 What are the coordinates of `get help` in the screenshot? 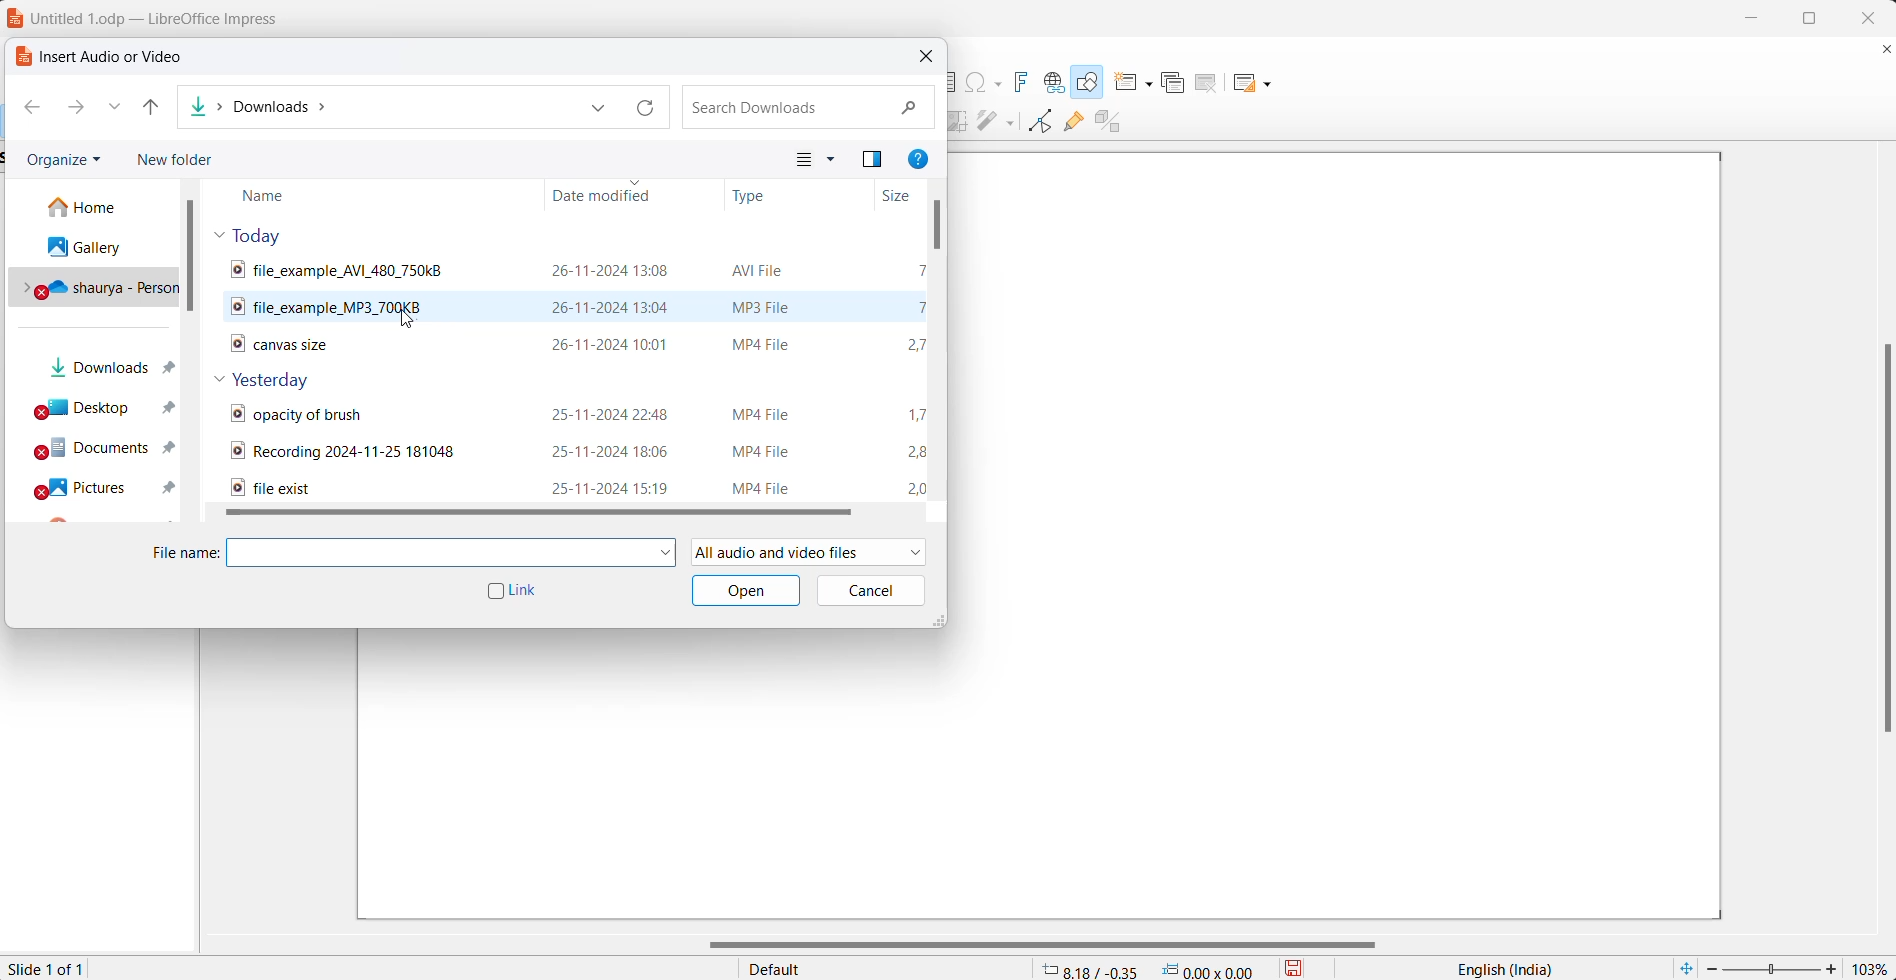 It's located at (923, 161).